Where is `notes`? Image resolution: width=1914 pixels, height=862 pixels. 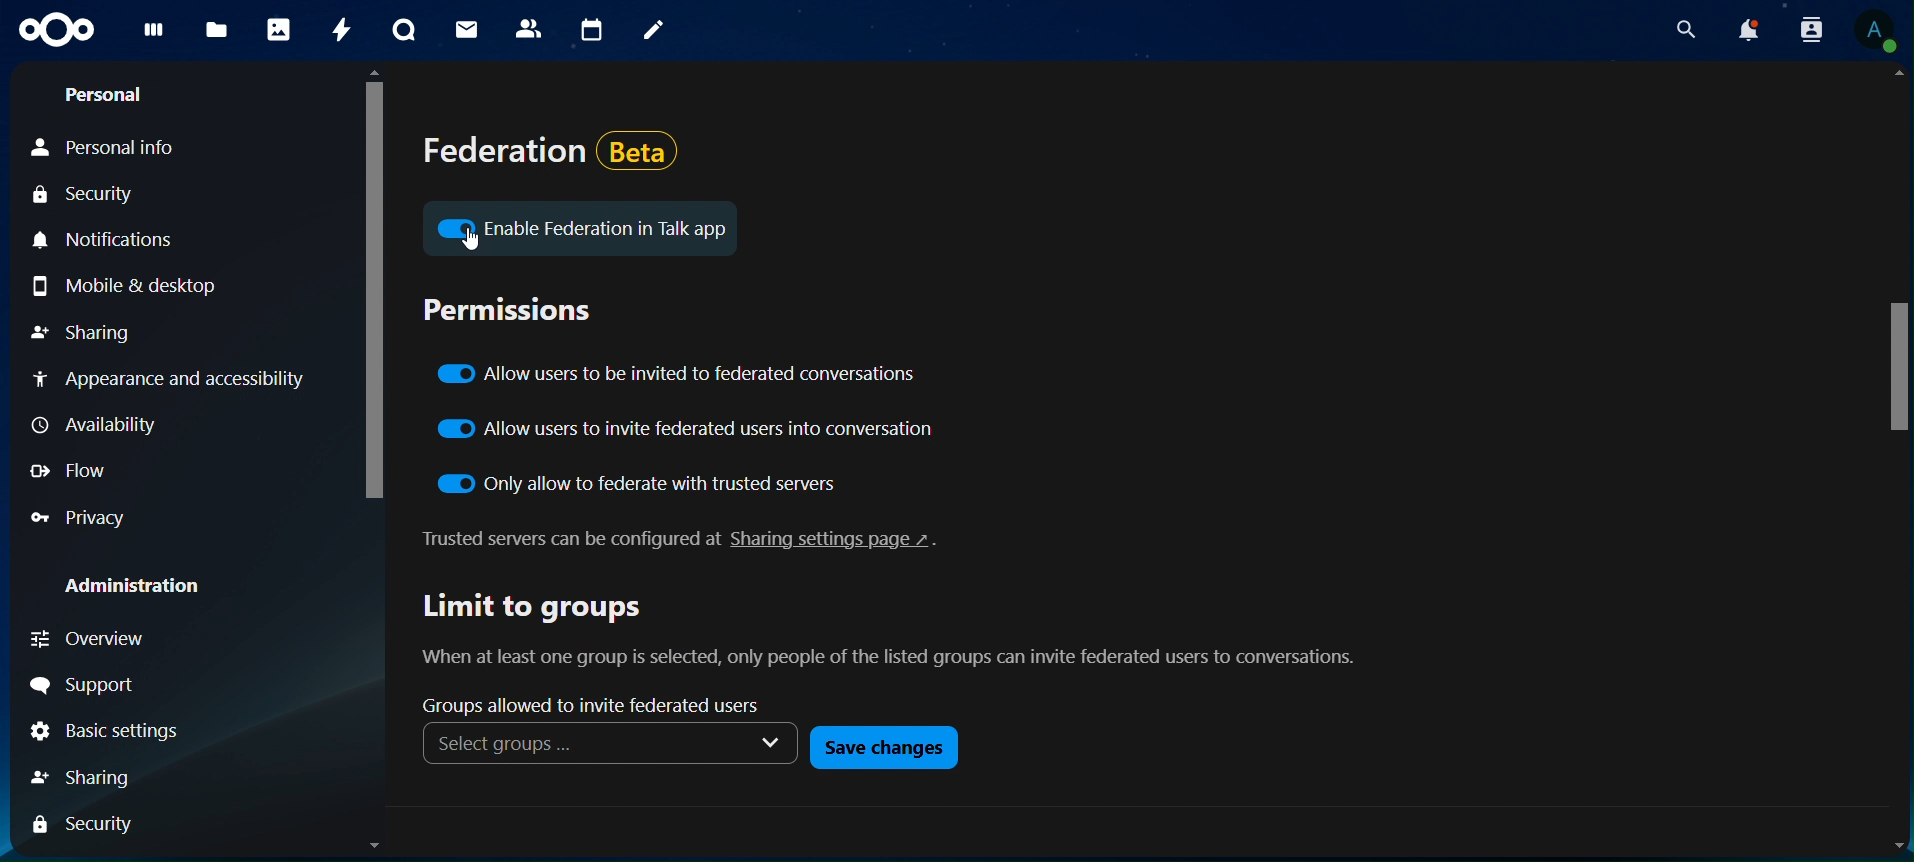 notes is located at coordinates (656, 33).